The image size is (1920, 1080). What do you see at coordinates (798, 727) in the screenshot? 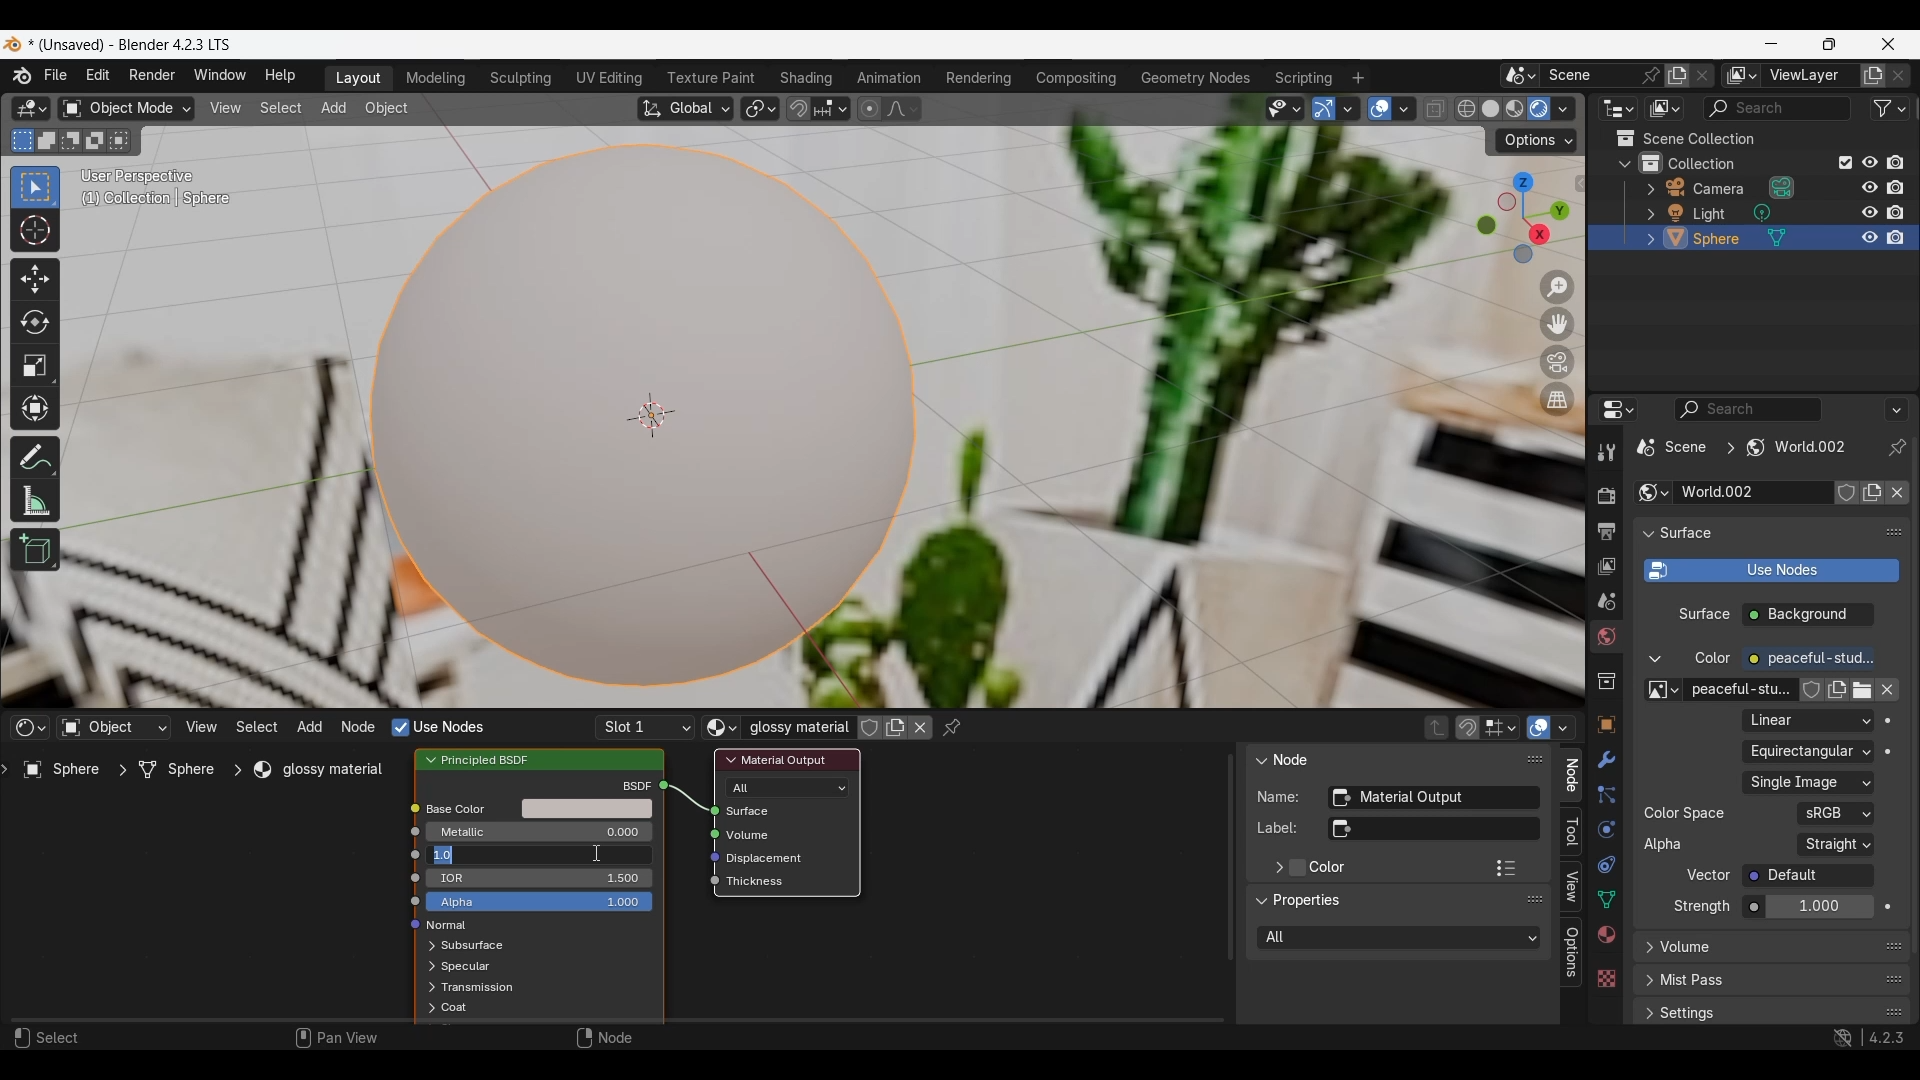
I see `Glossy material` at bounding box center [798, 727].